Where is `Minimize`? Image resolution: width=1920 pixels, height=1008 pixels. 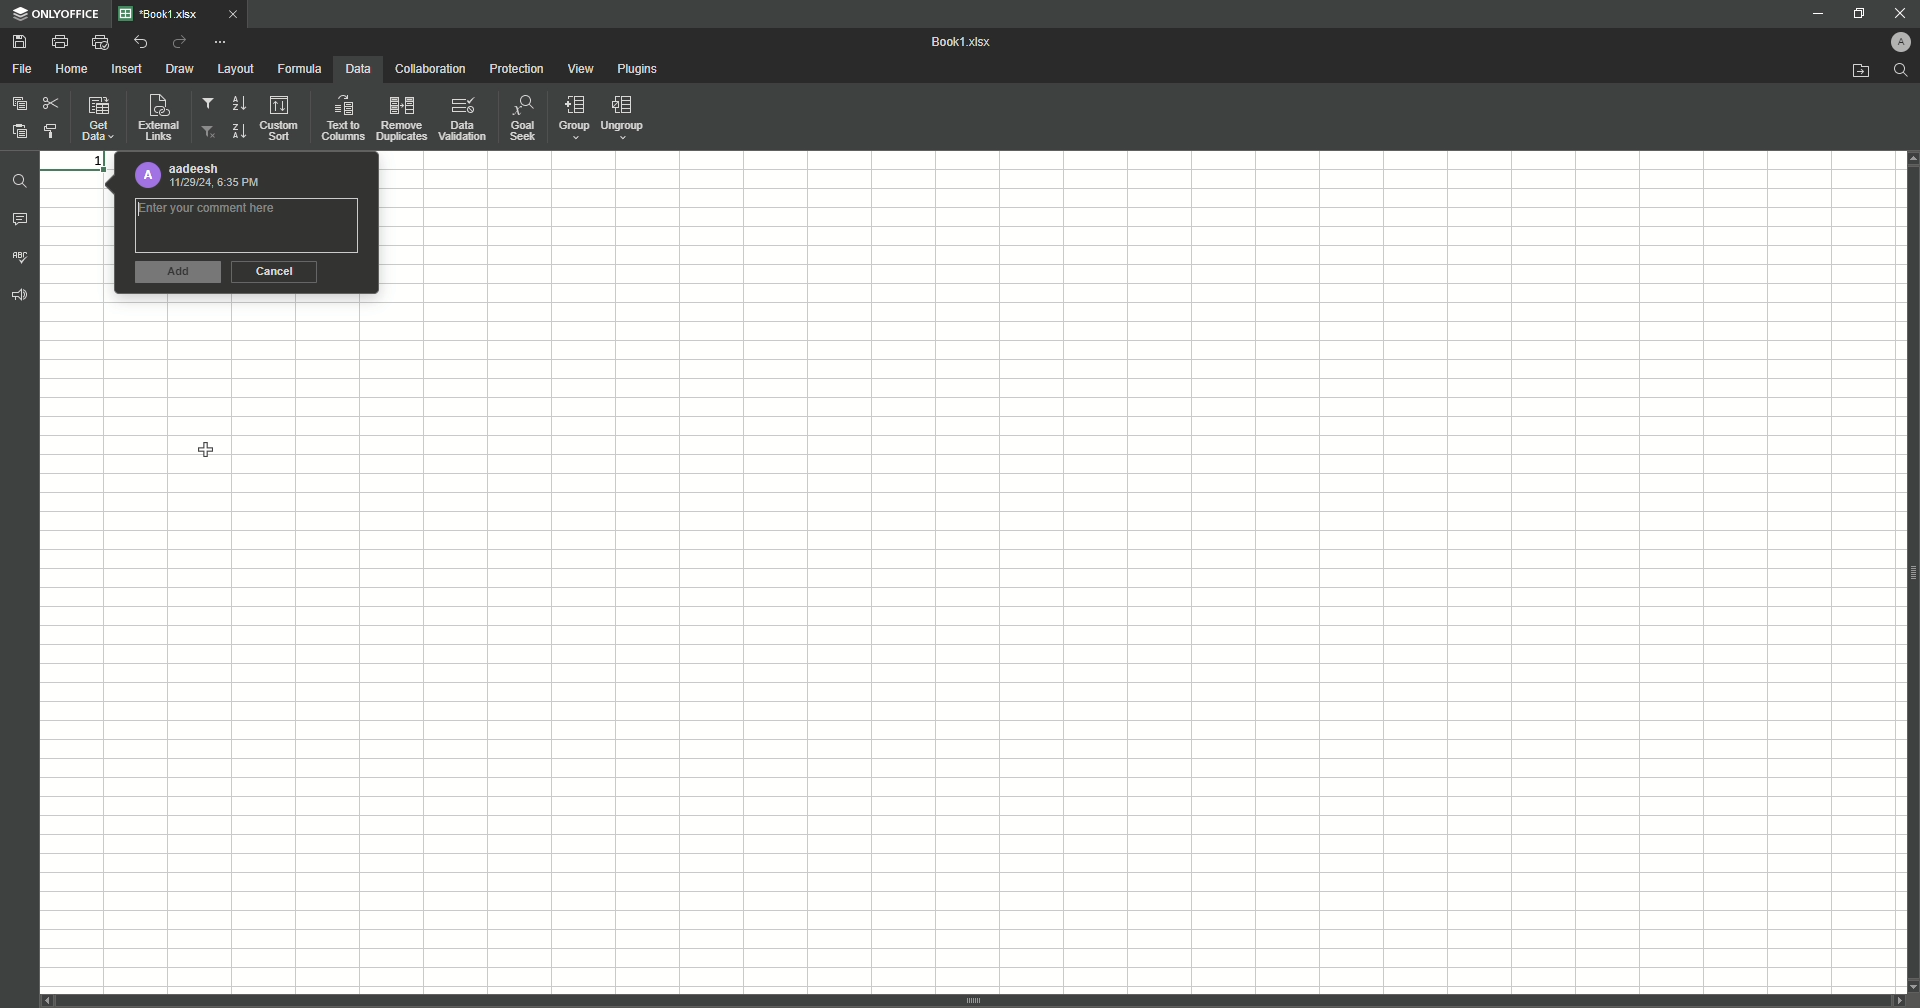
Minimize is located at coordinates (1808, 15).